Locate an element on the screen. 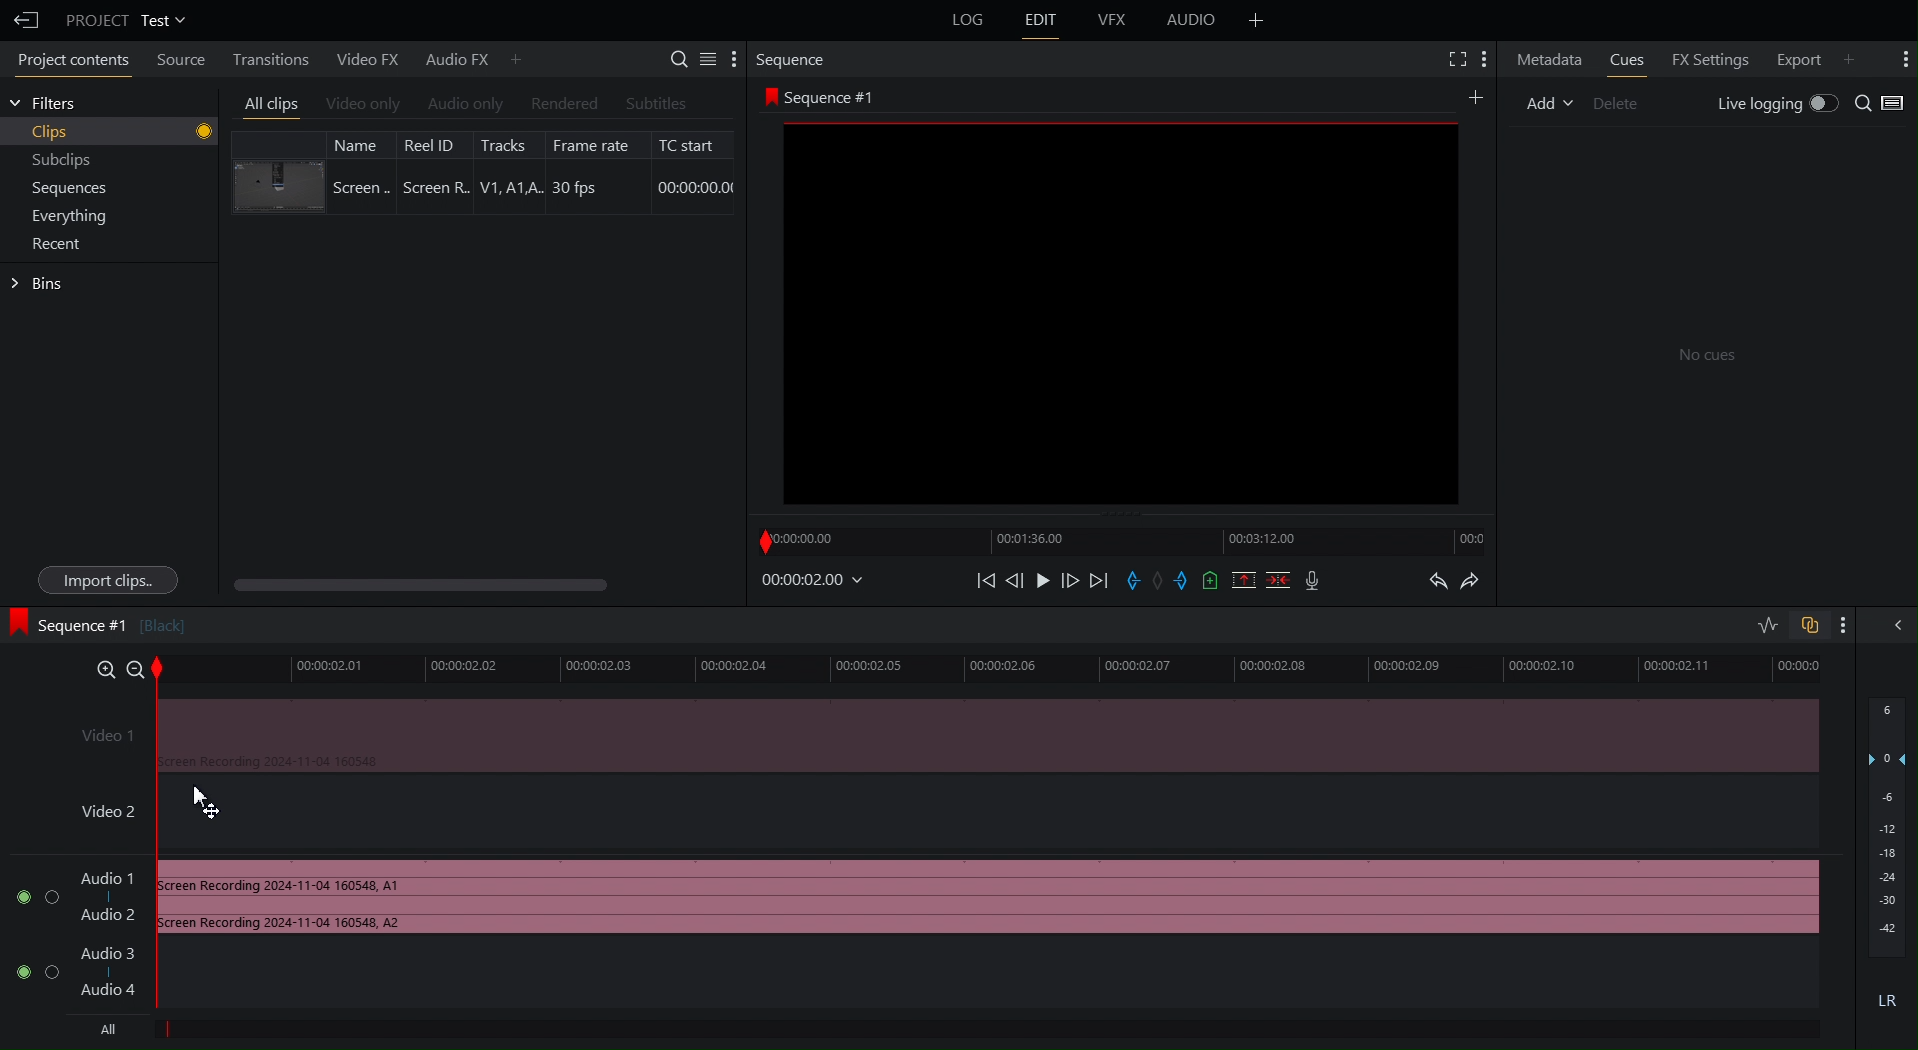  Audio is located at coordinates (1188, 21).